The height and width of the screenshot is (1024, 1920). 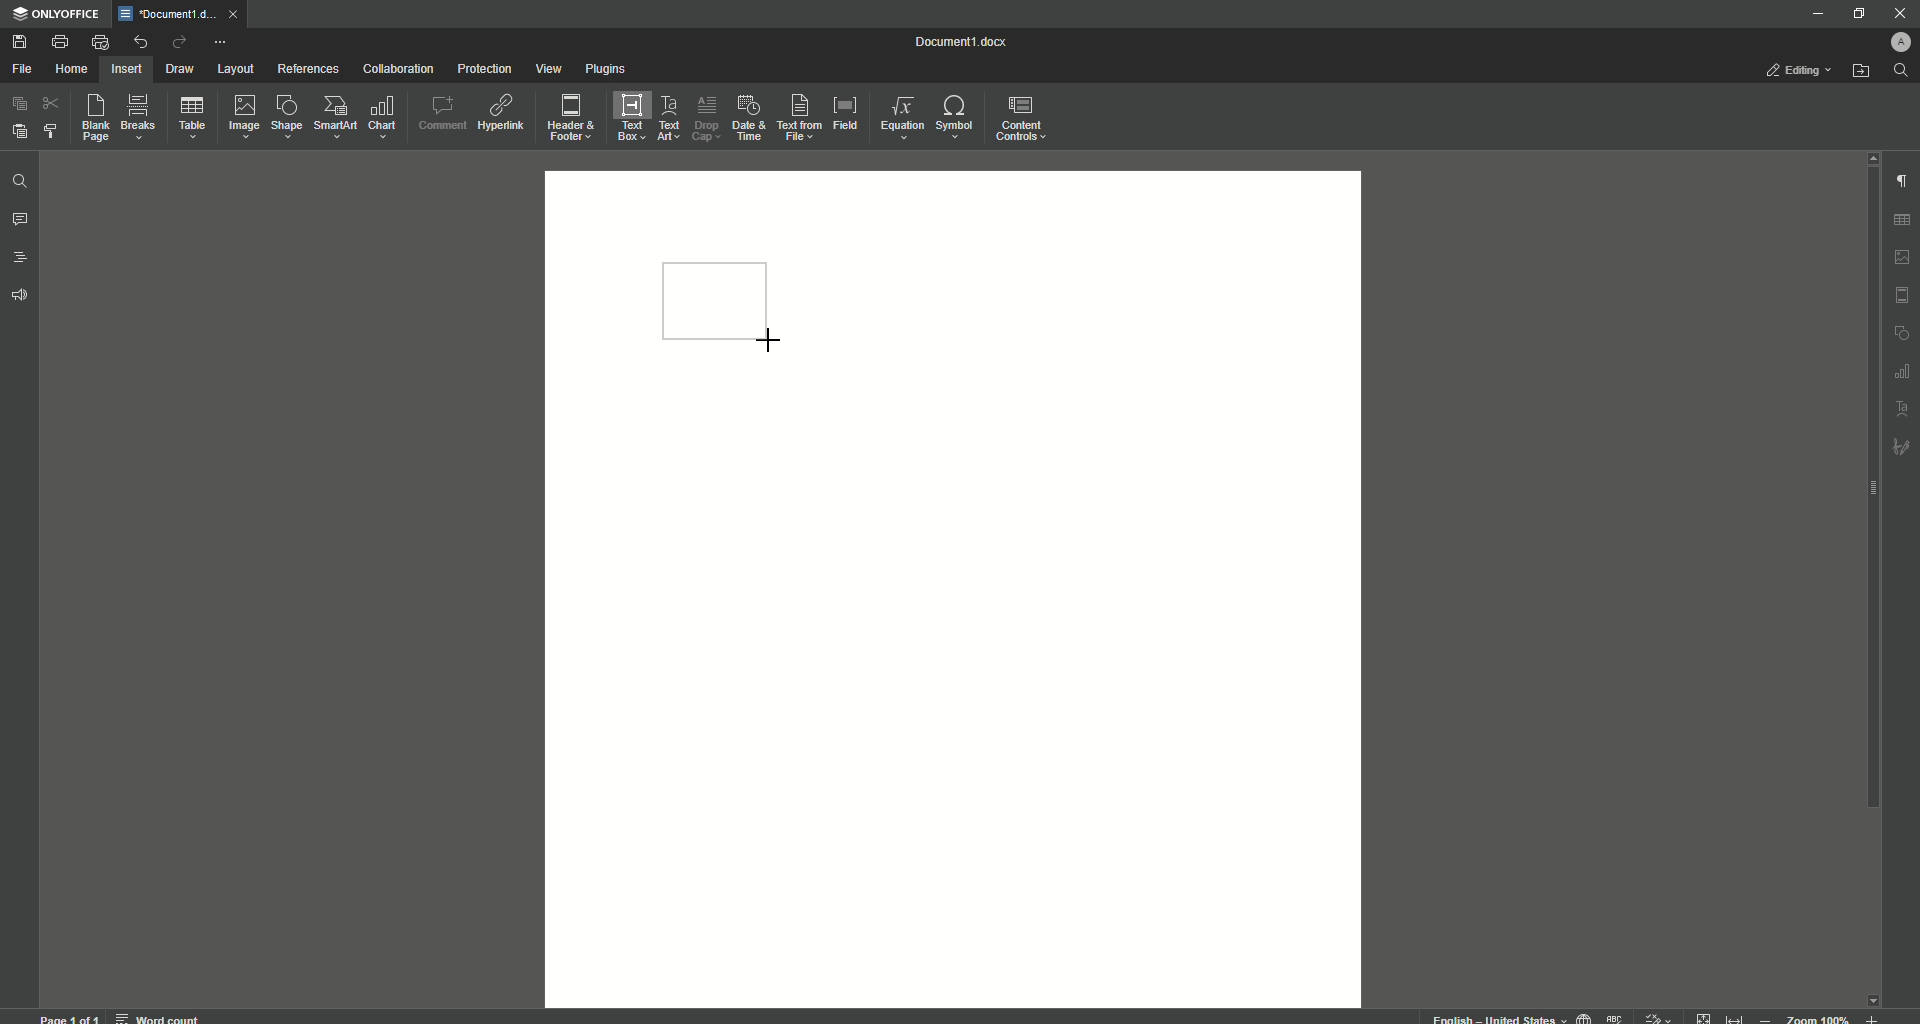 What do you see at coordinates (1899, 13) in the screenshot?
I see `Close` at bounding box center [1899, 13].